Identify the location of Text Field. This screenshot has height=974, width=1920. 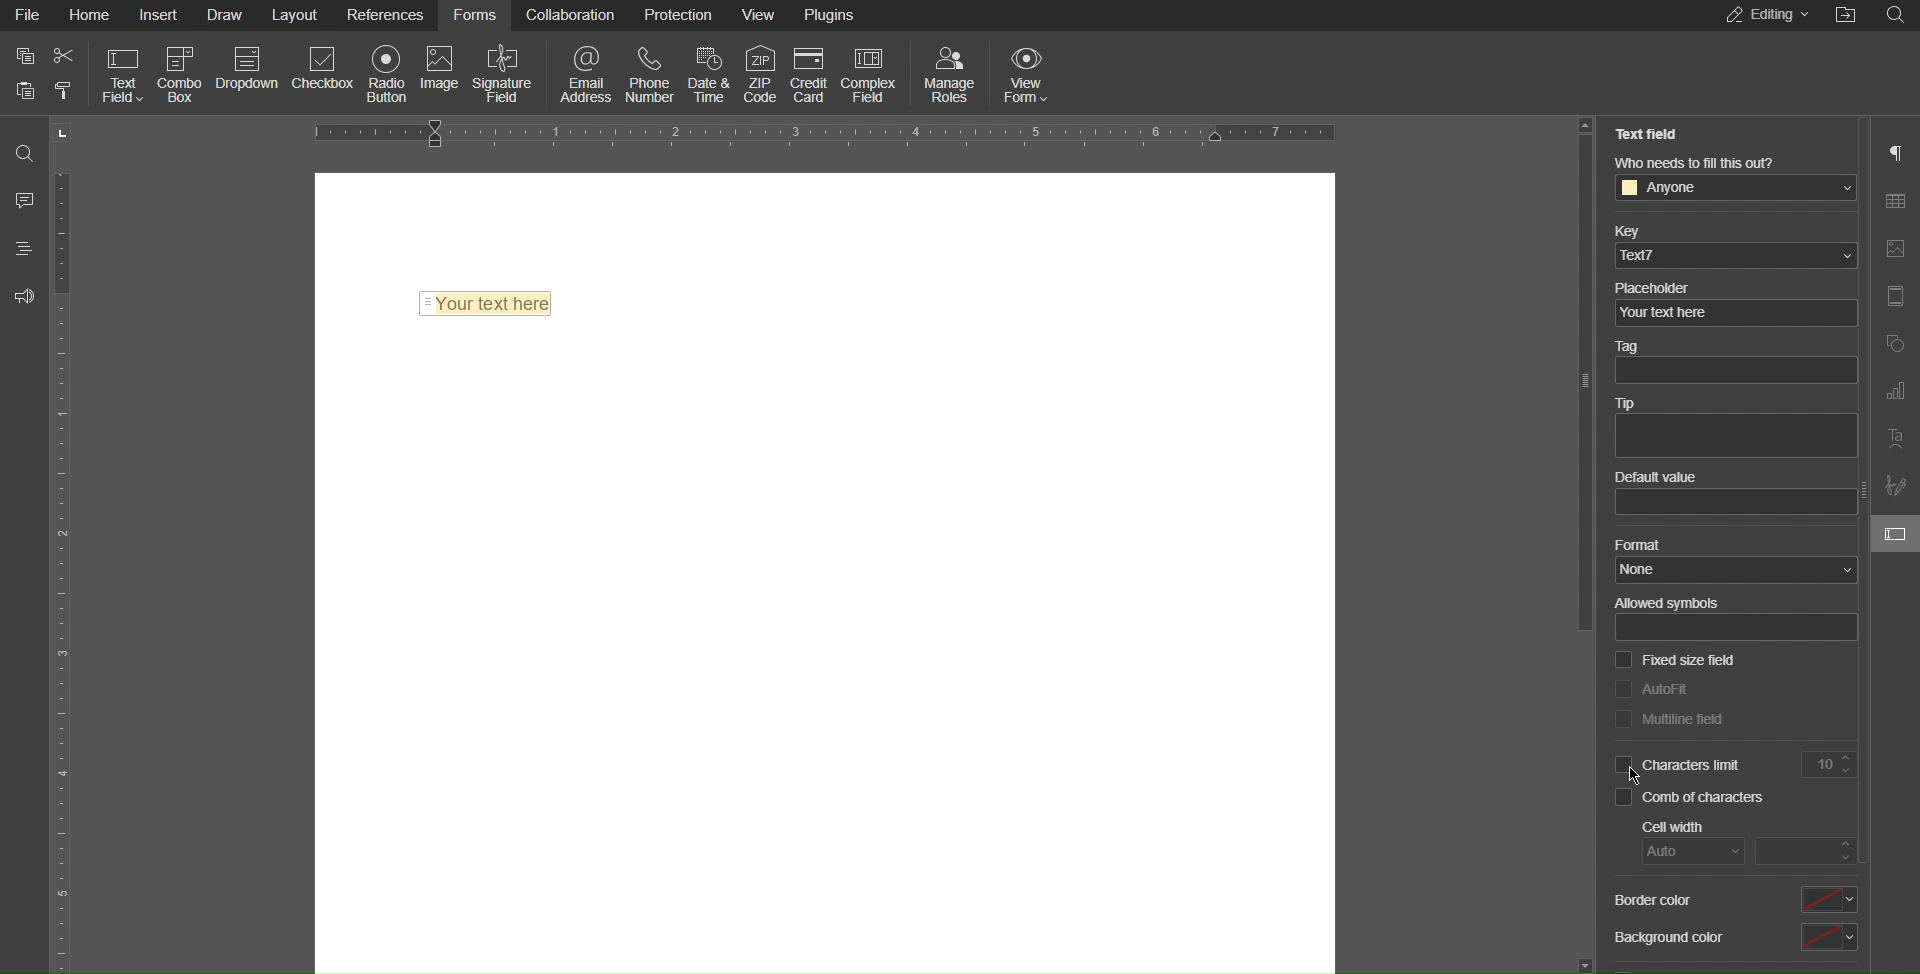
(119, 75).